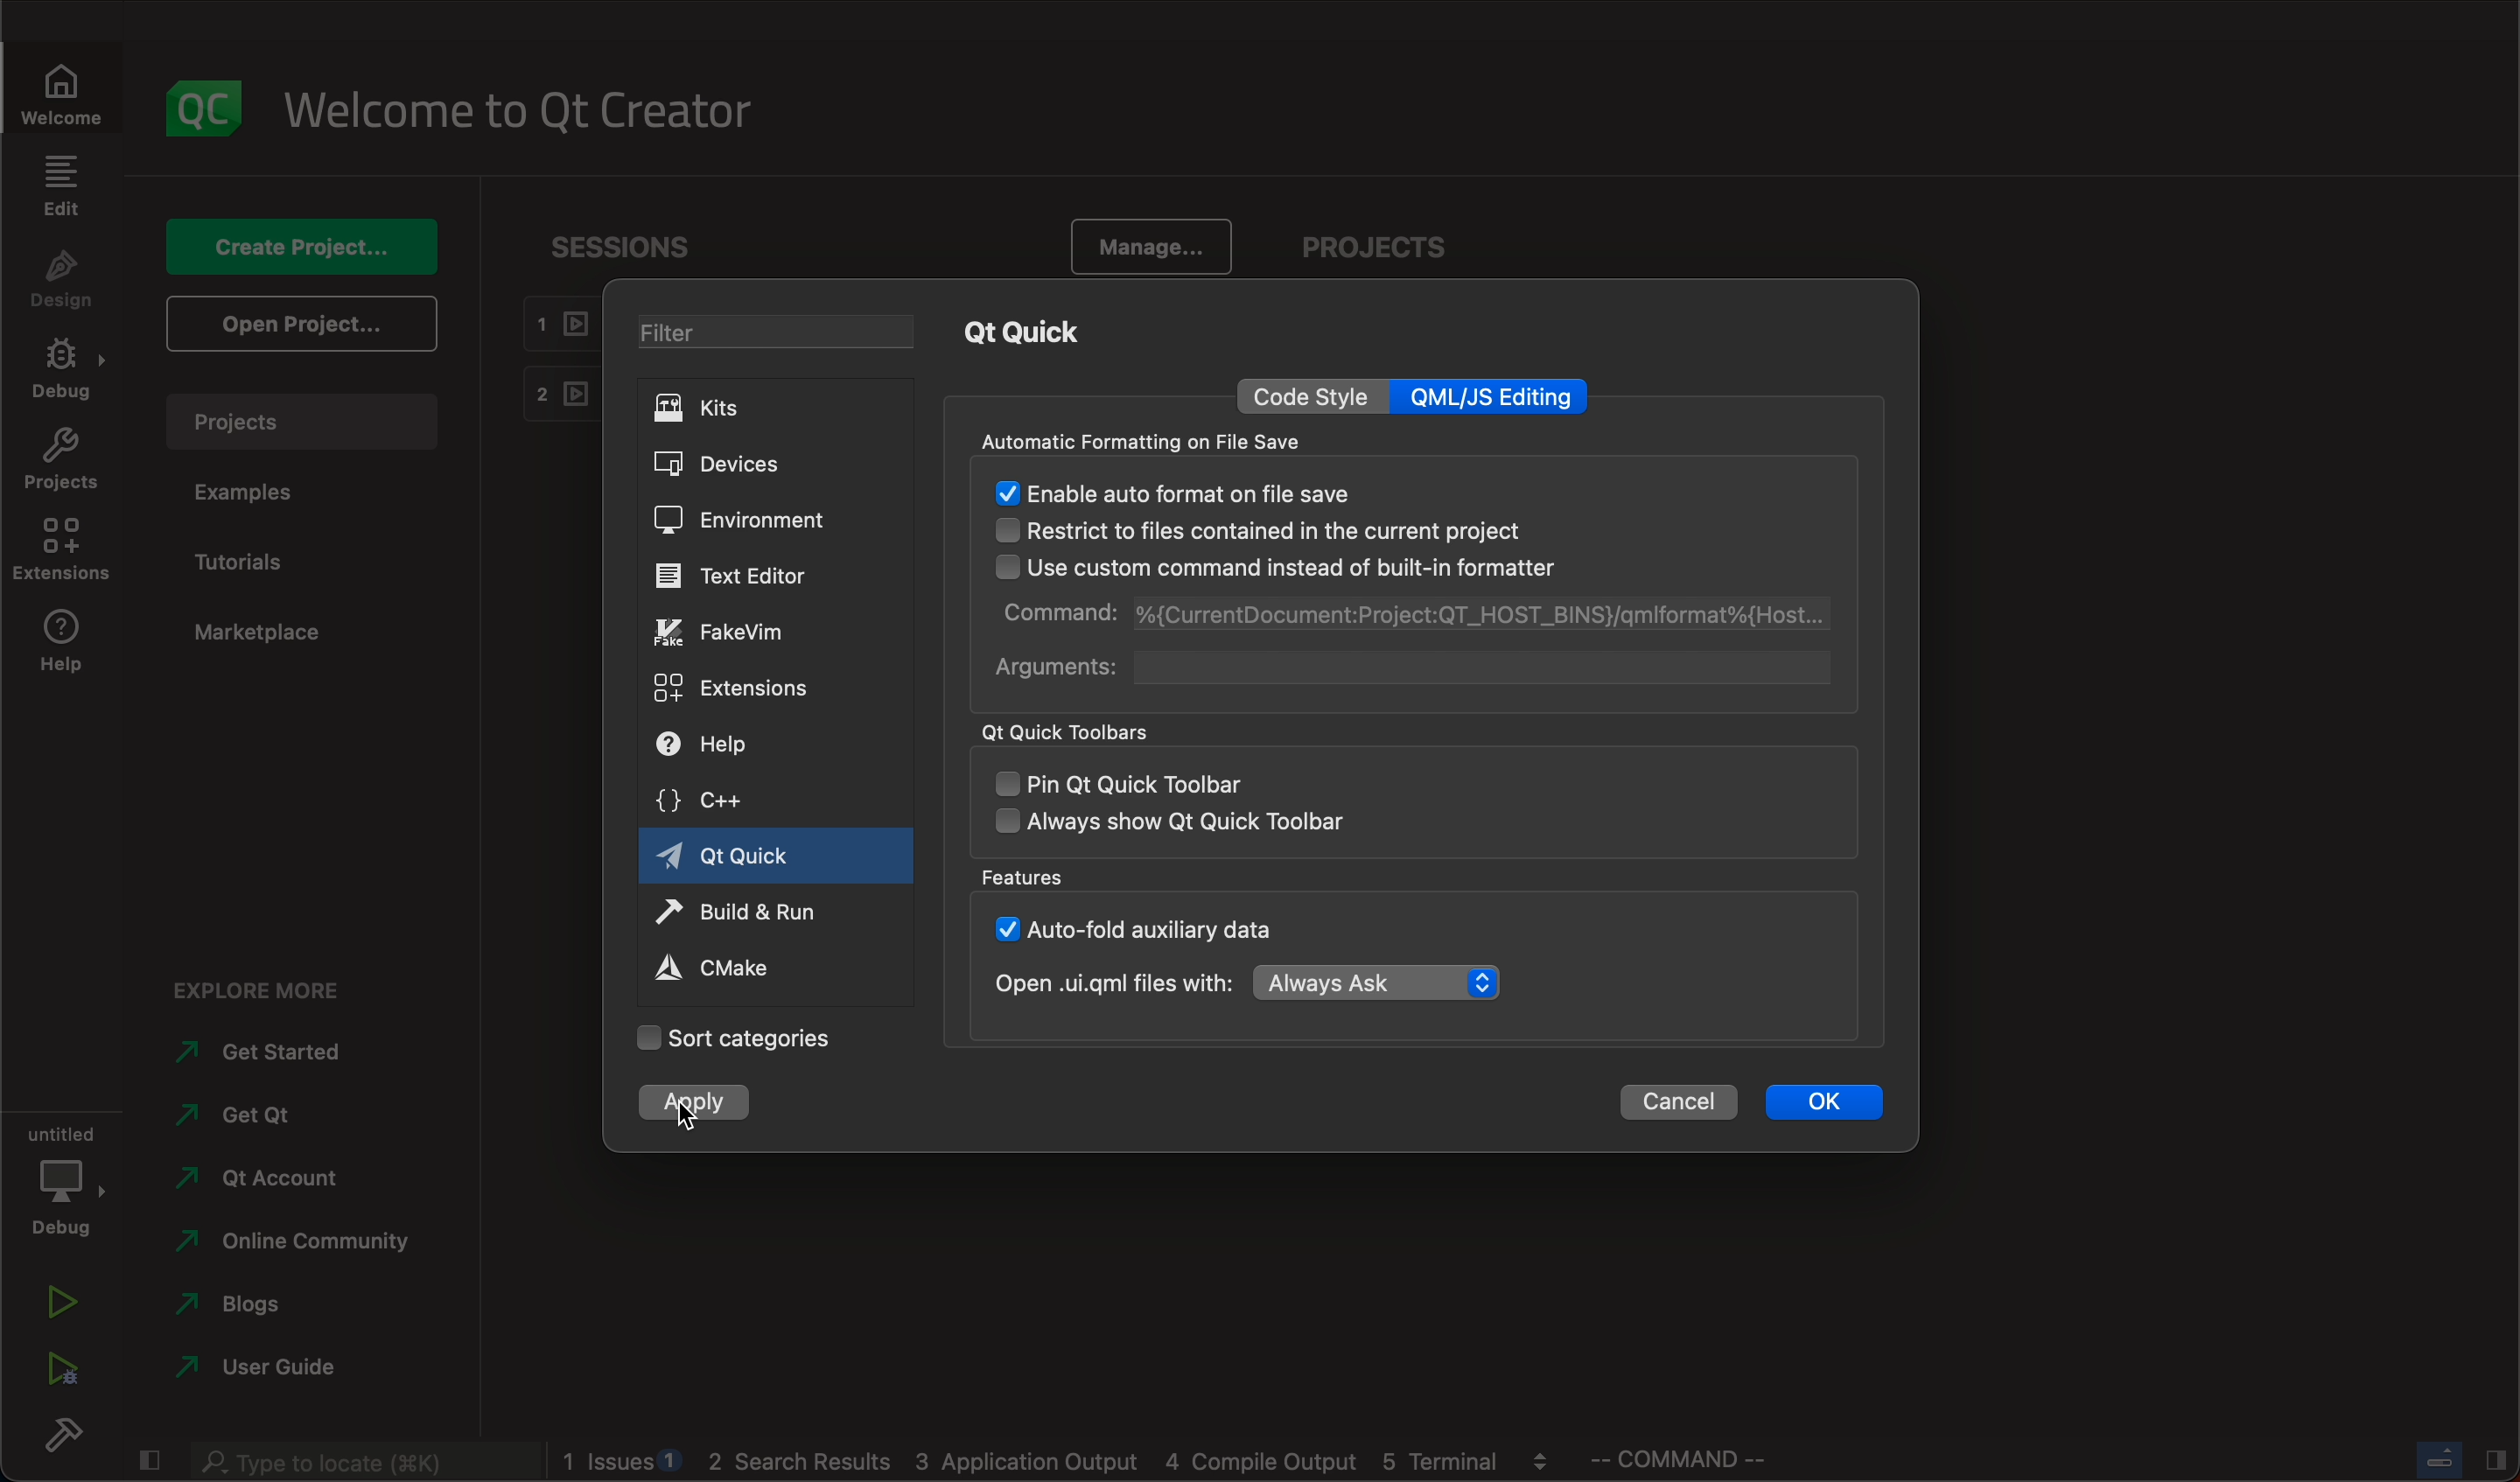 Image resolution: width=2520 pixels, height=1482 pixels. Describe the element at coordinates (783, 333) in the screenshot. I see `filter` at that location.